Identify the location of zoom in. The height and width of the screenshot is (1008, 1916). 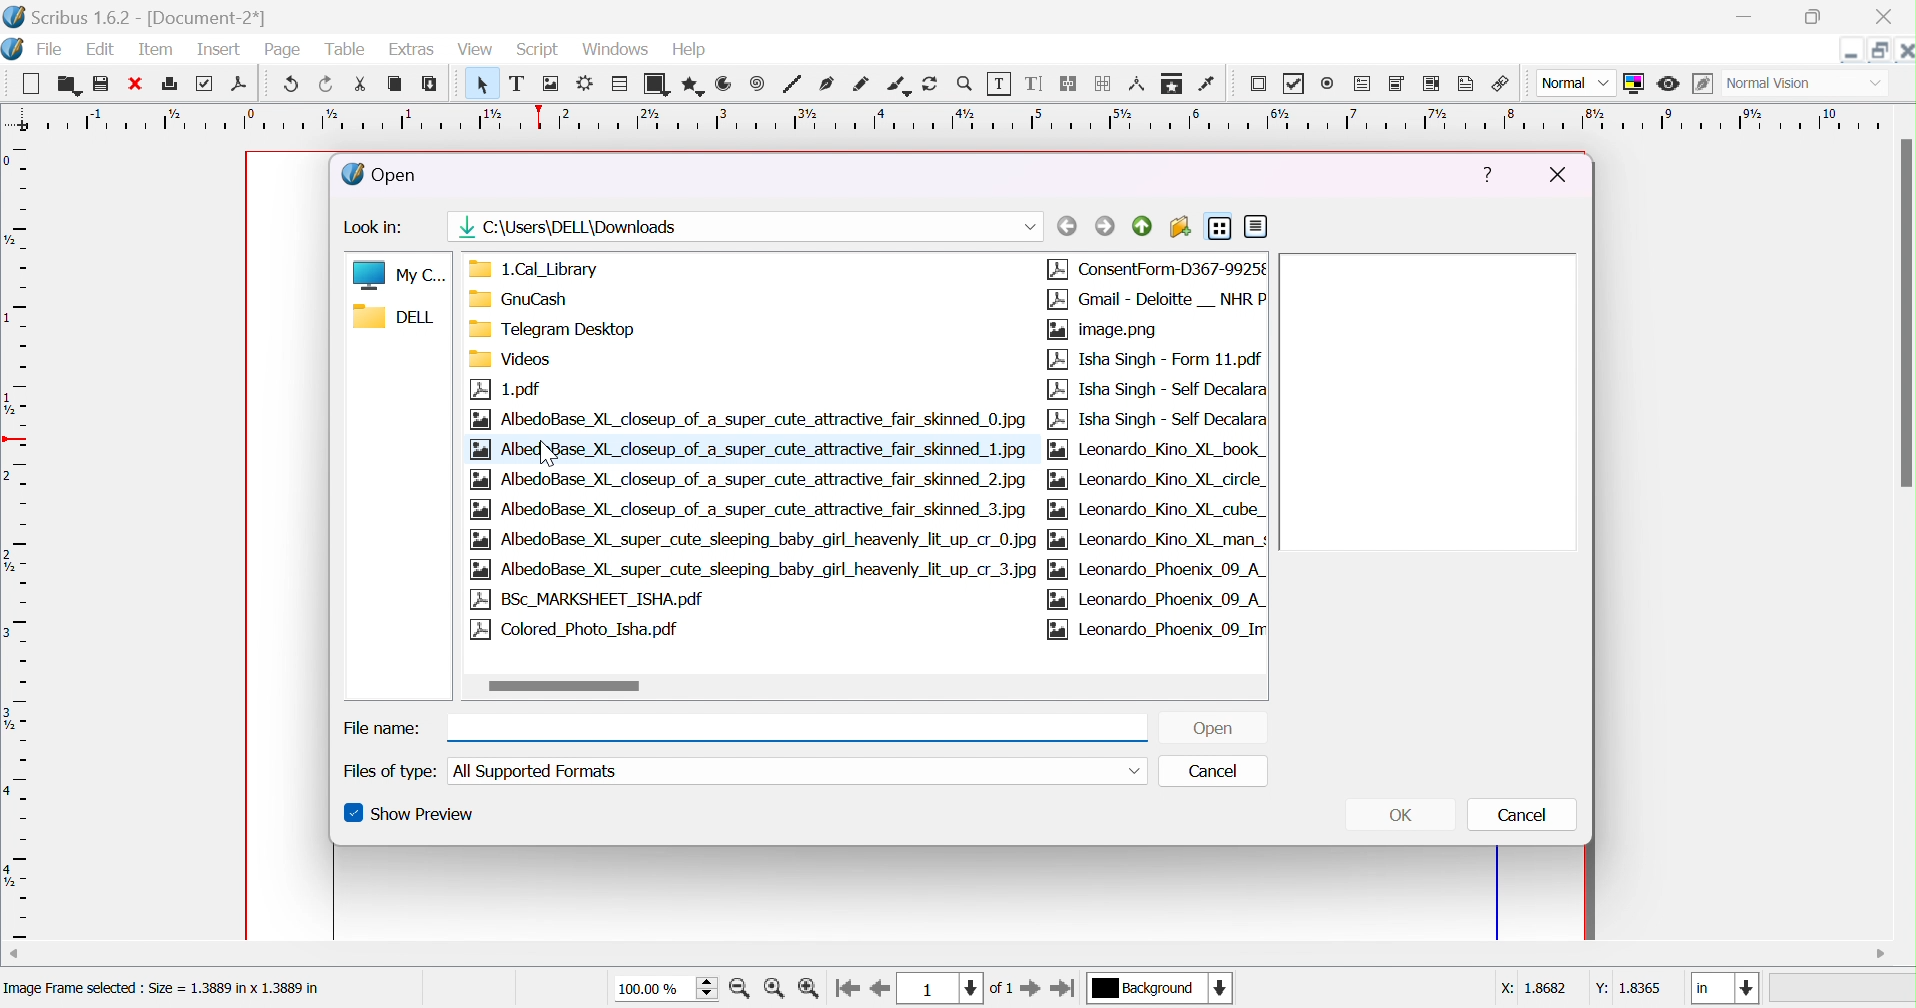
(740, 989).